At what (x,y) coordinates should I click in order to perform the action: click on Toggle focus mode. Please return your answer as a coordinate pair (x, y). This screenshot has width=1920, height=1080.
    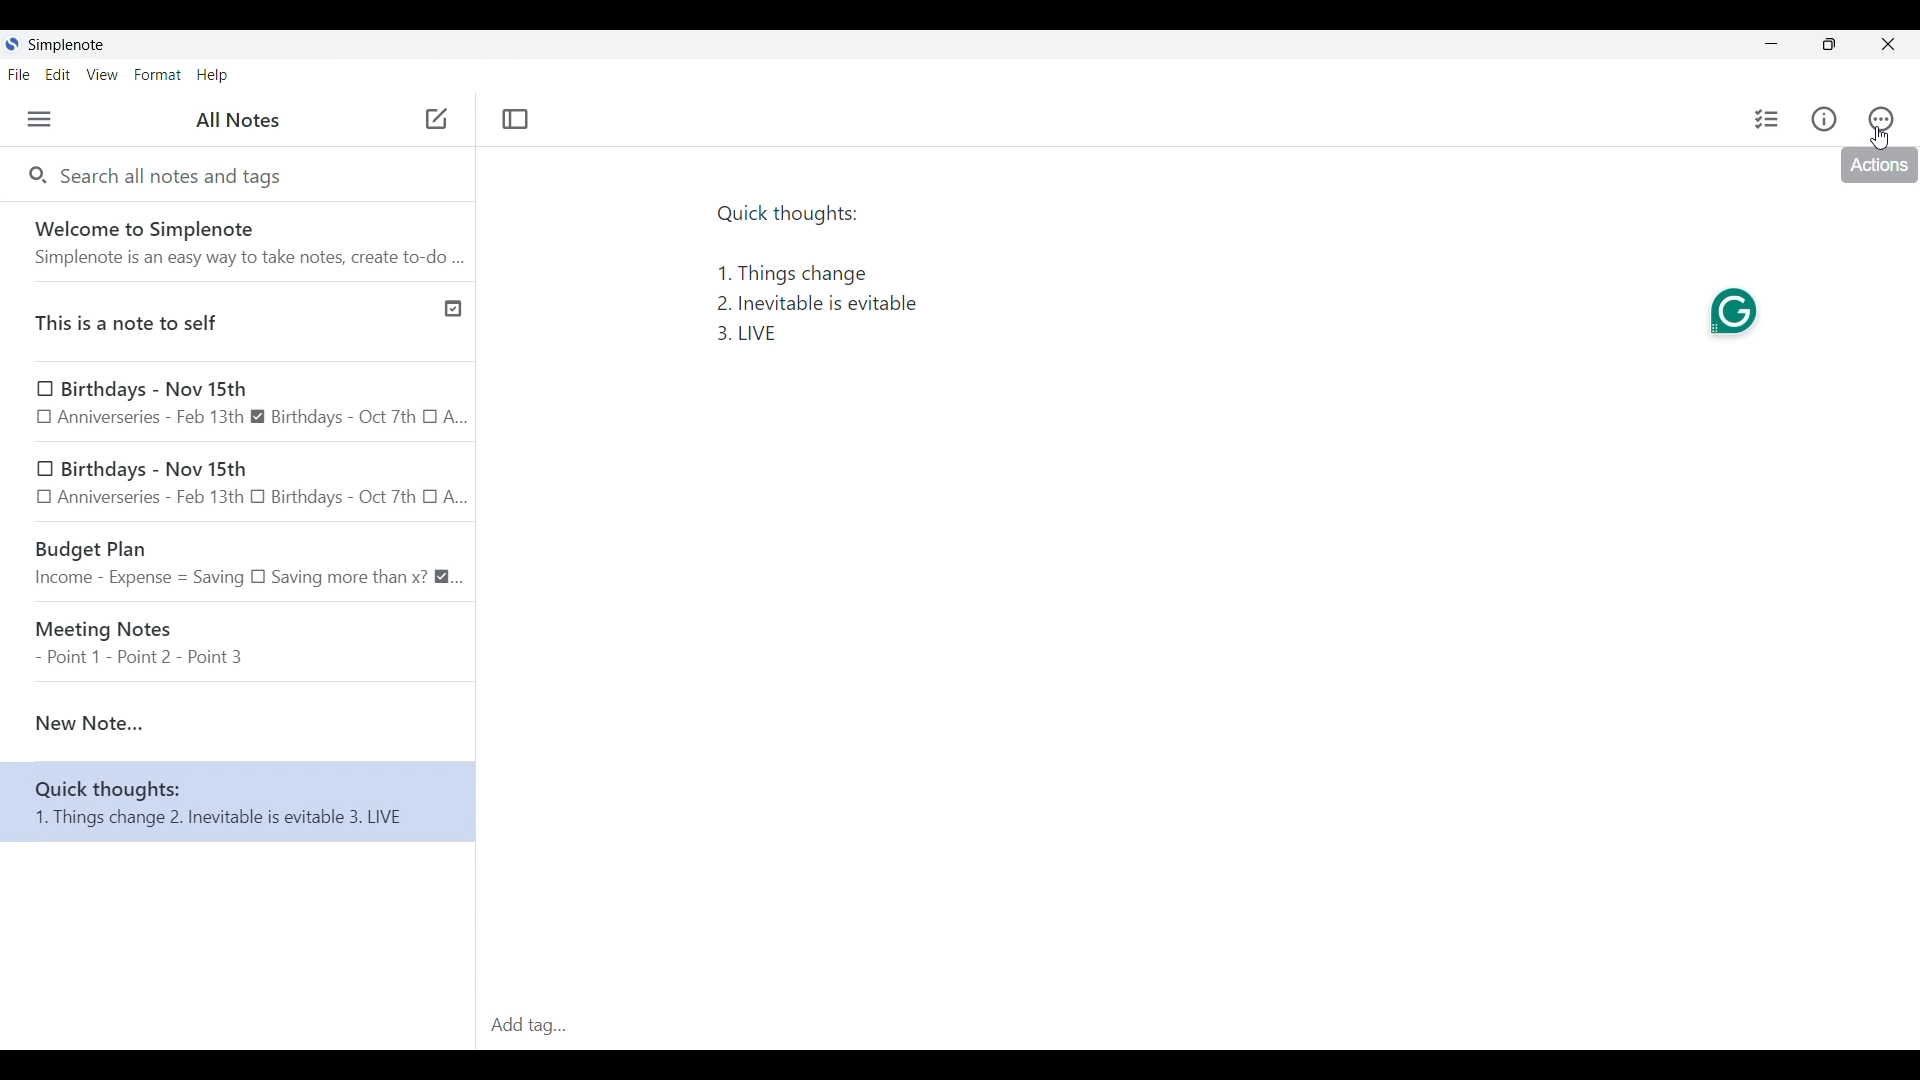
    Looking at the image, I should click on (516, 119).